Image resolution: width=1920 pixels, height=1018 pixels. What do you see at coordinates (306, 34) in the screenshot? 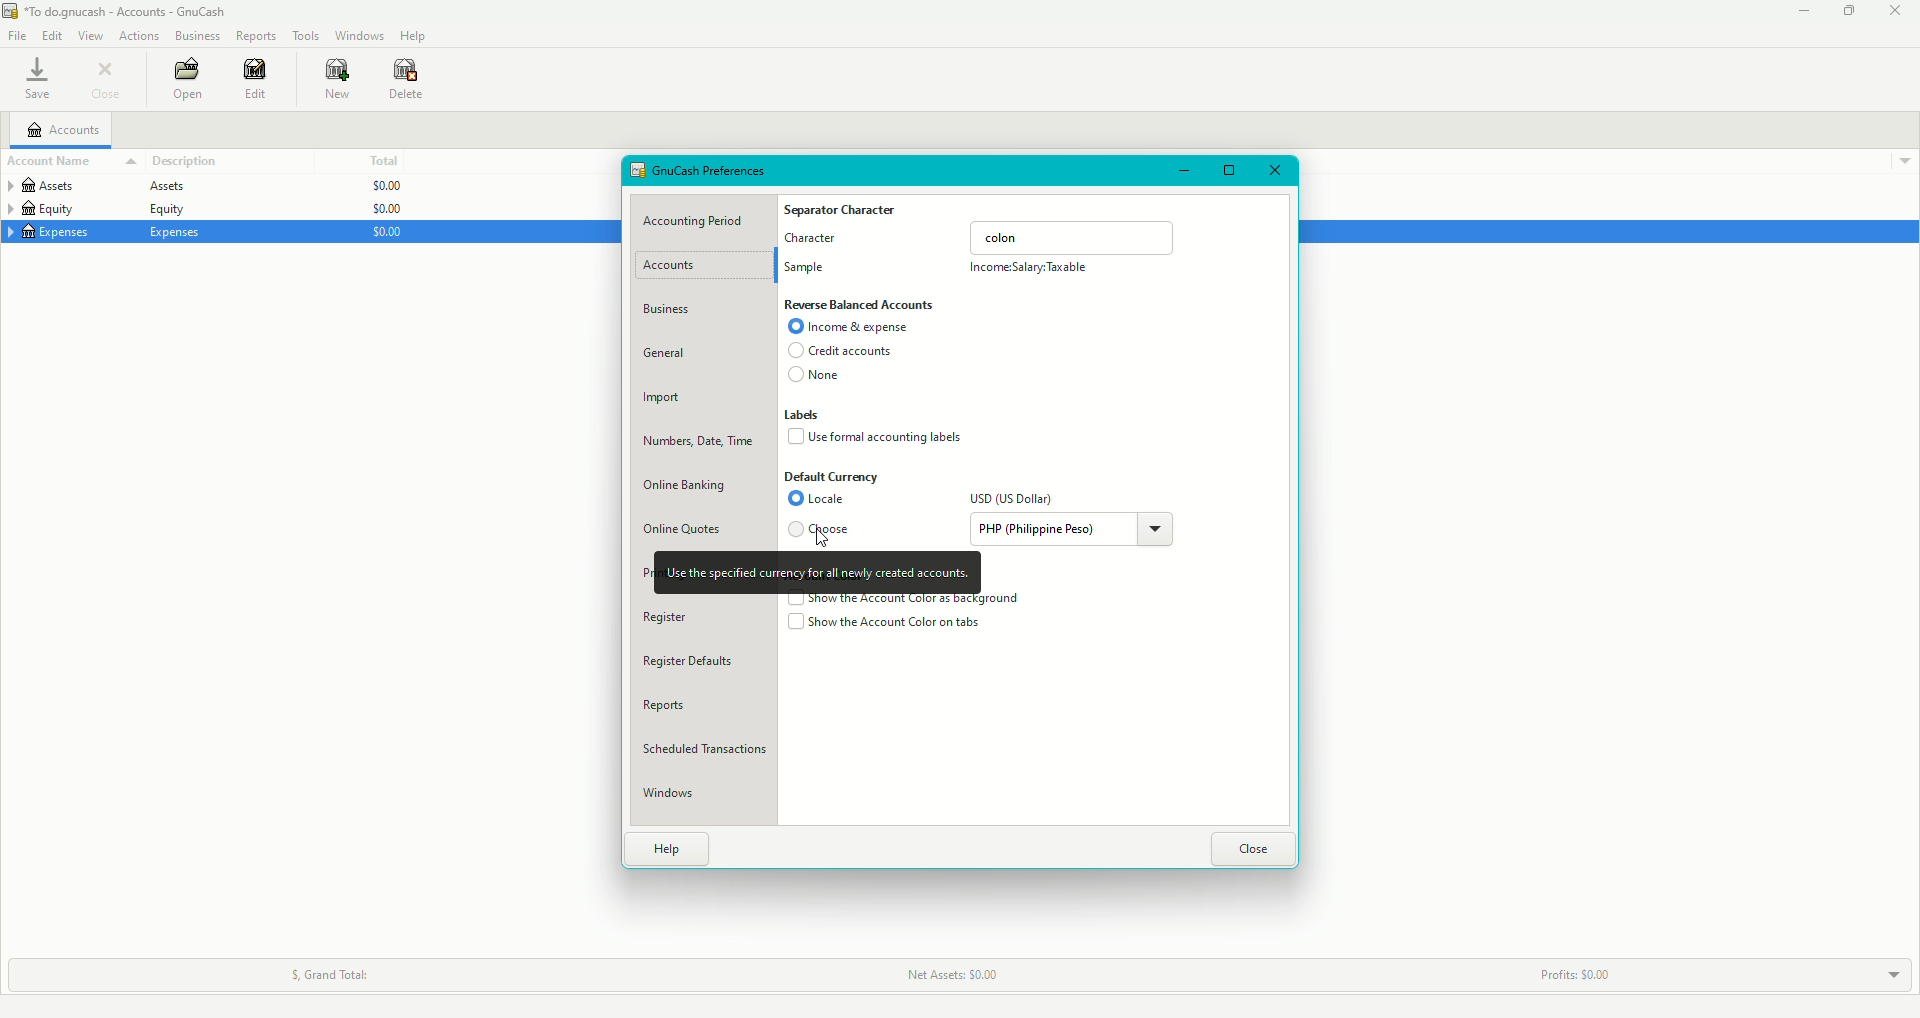
I see `Tools` at bounding box center [306, 34].